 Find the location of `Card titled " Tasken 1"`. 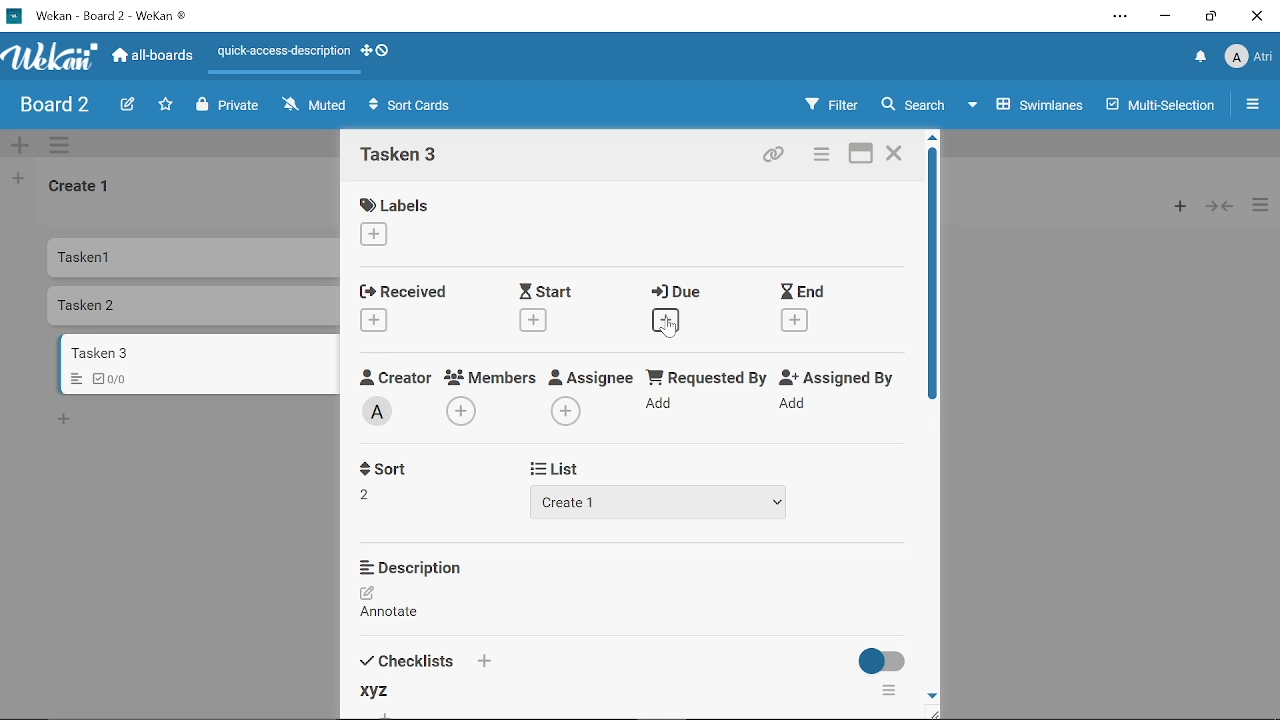

Card titled " Tasken 1" is located at coordinates (192, 257).